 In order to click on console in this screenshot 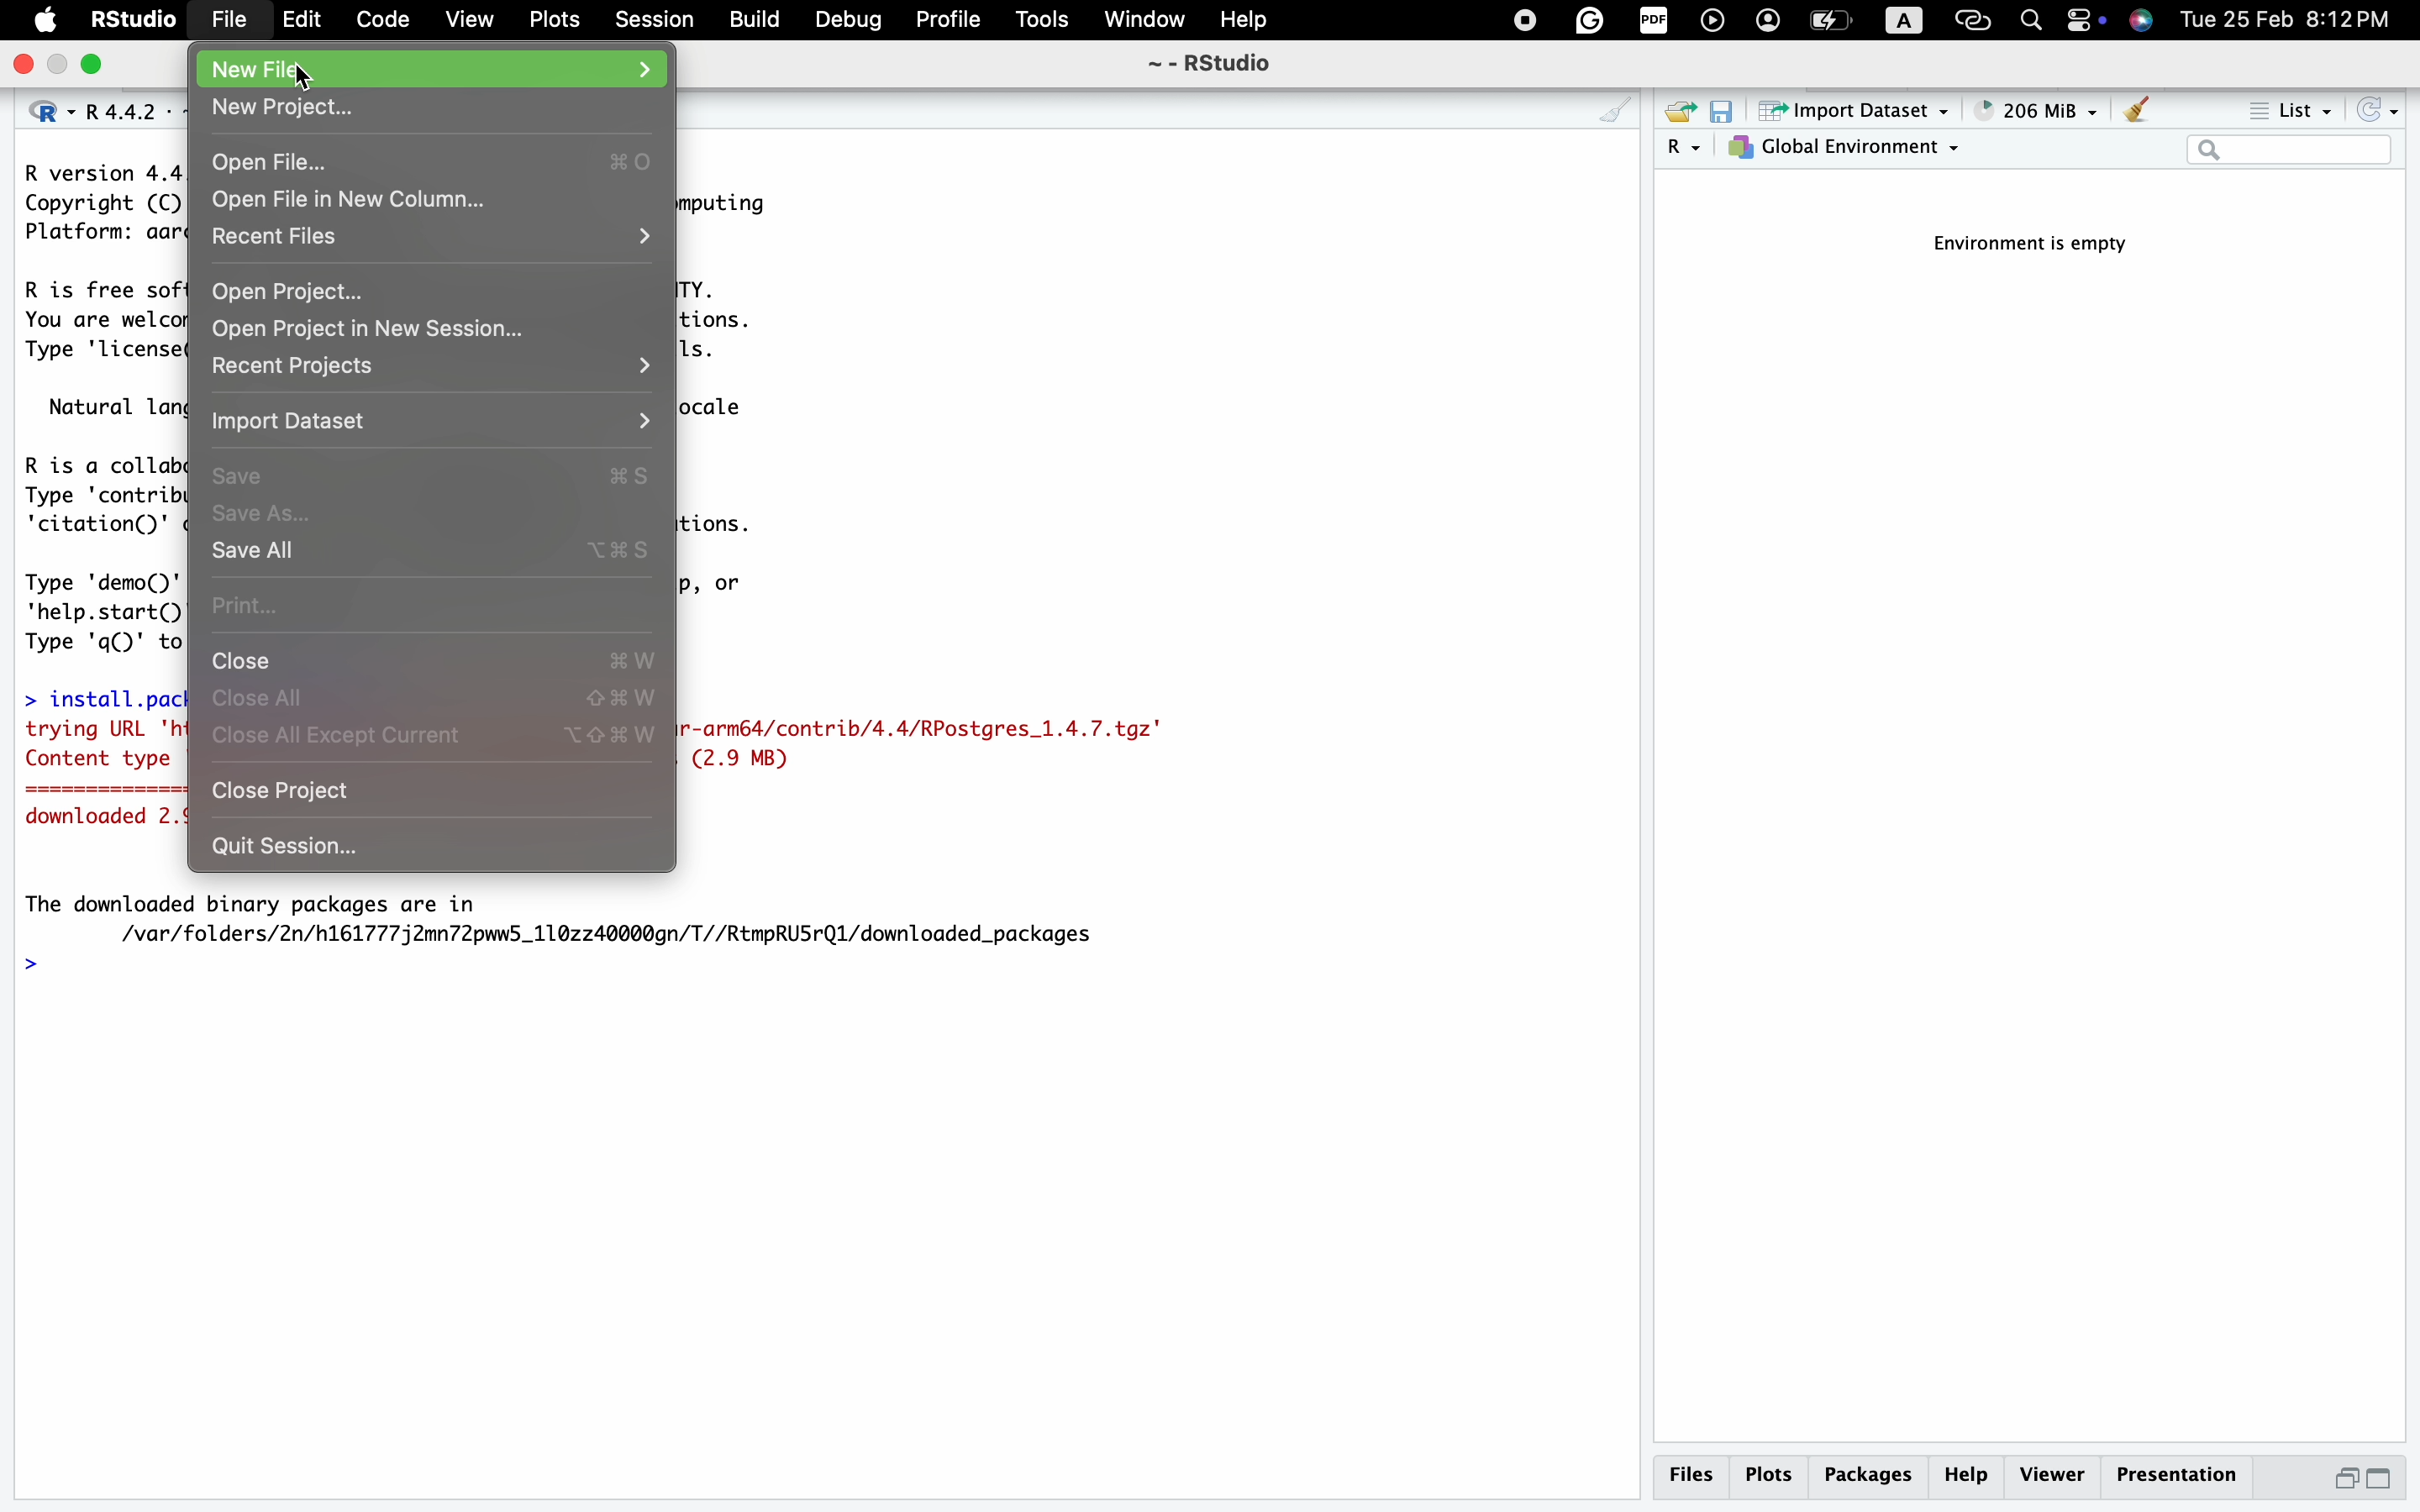, I will do `click(1614, 112)`.